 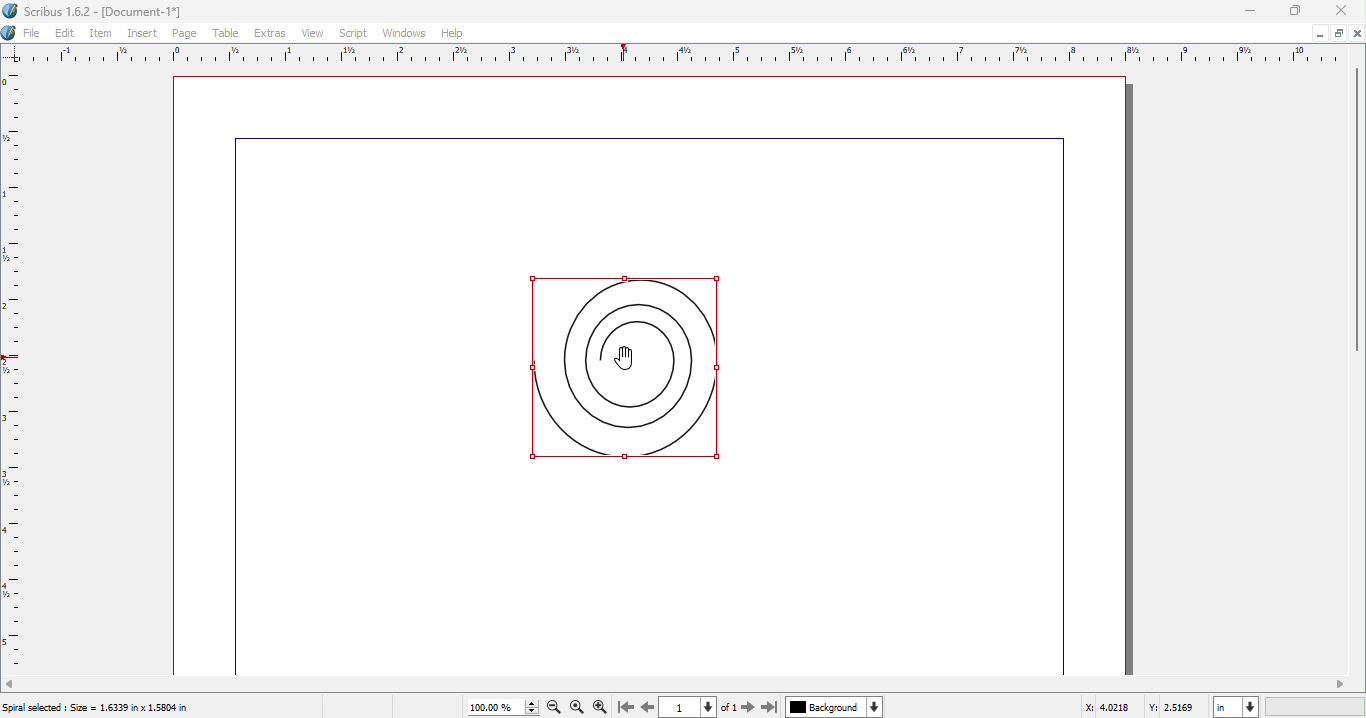 I want to click on Edit, so click(x=65, y=33).